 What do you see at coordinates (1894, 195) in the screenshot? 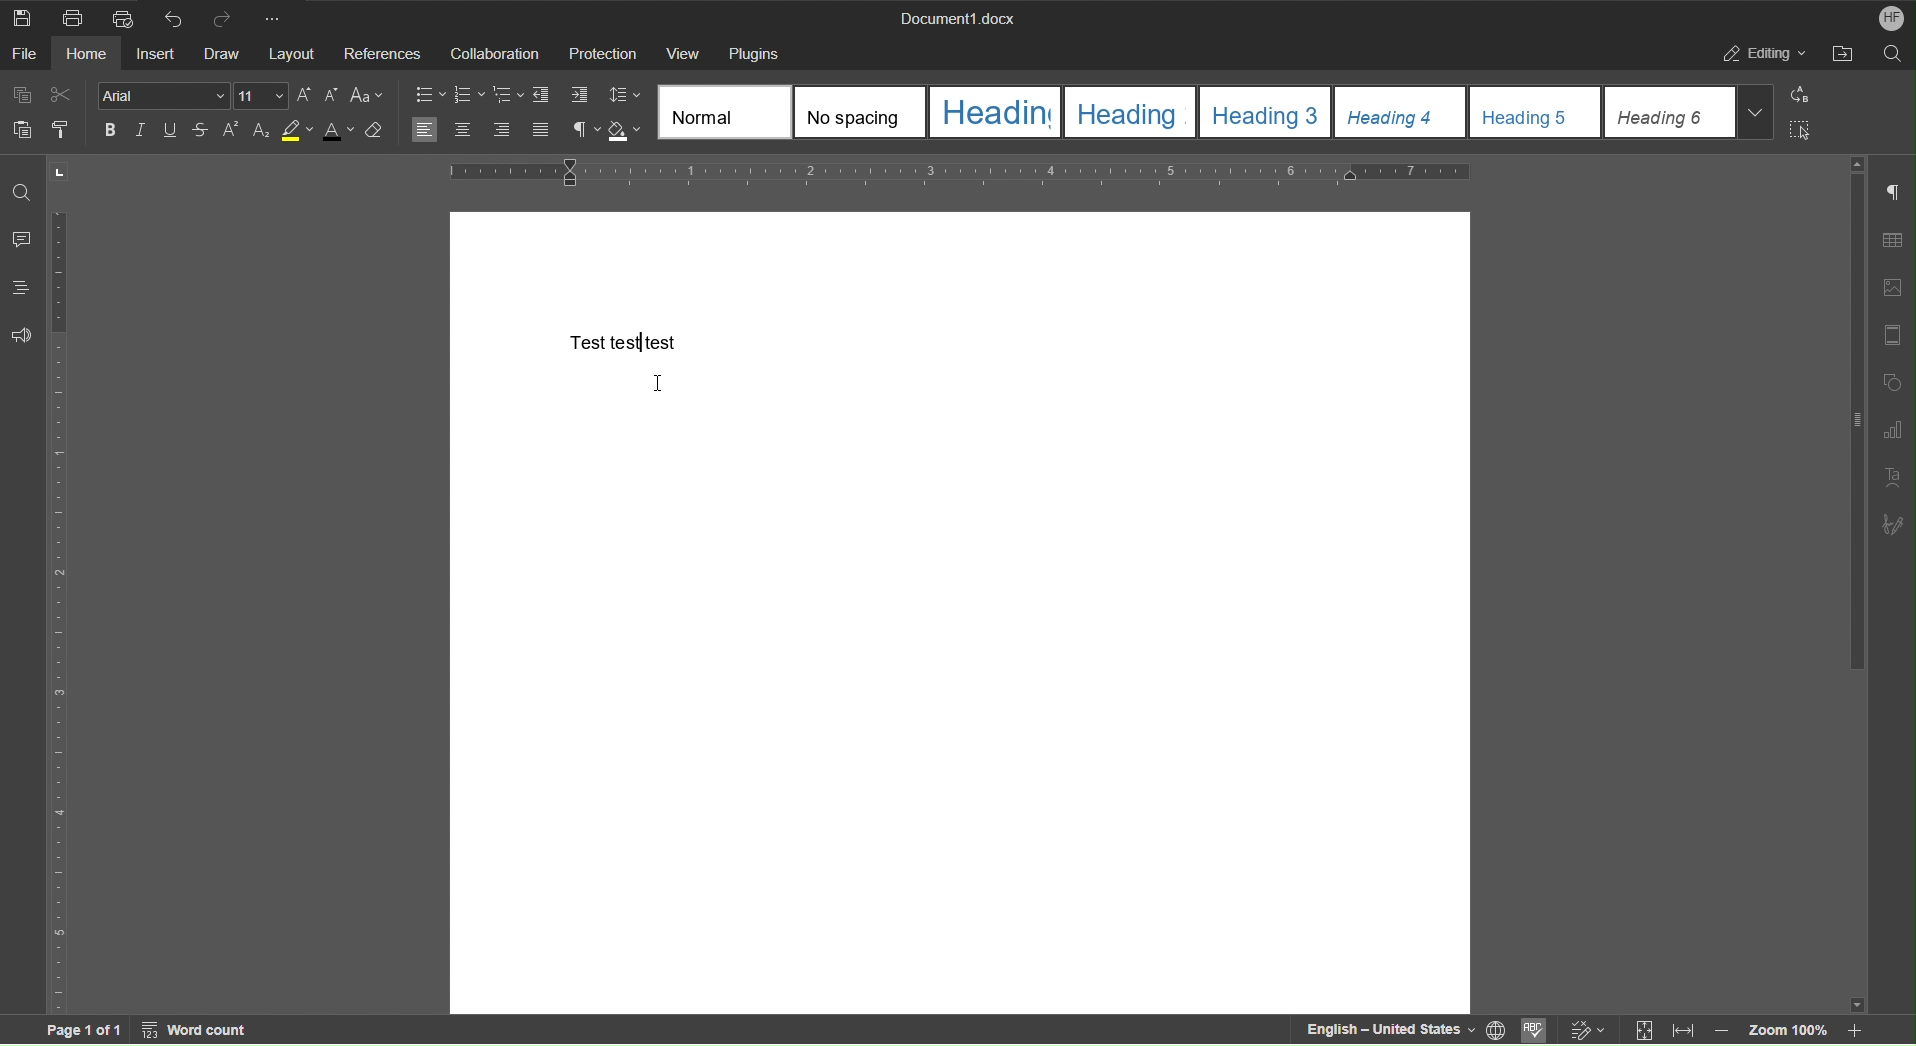
I see `Non-Printing Characters` at bounding box center [1894, 195].